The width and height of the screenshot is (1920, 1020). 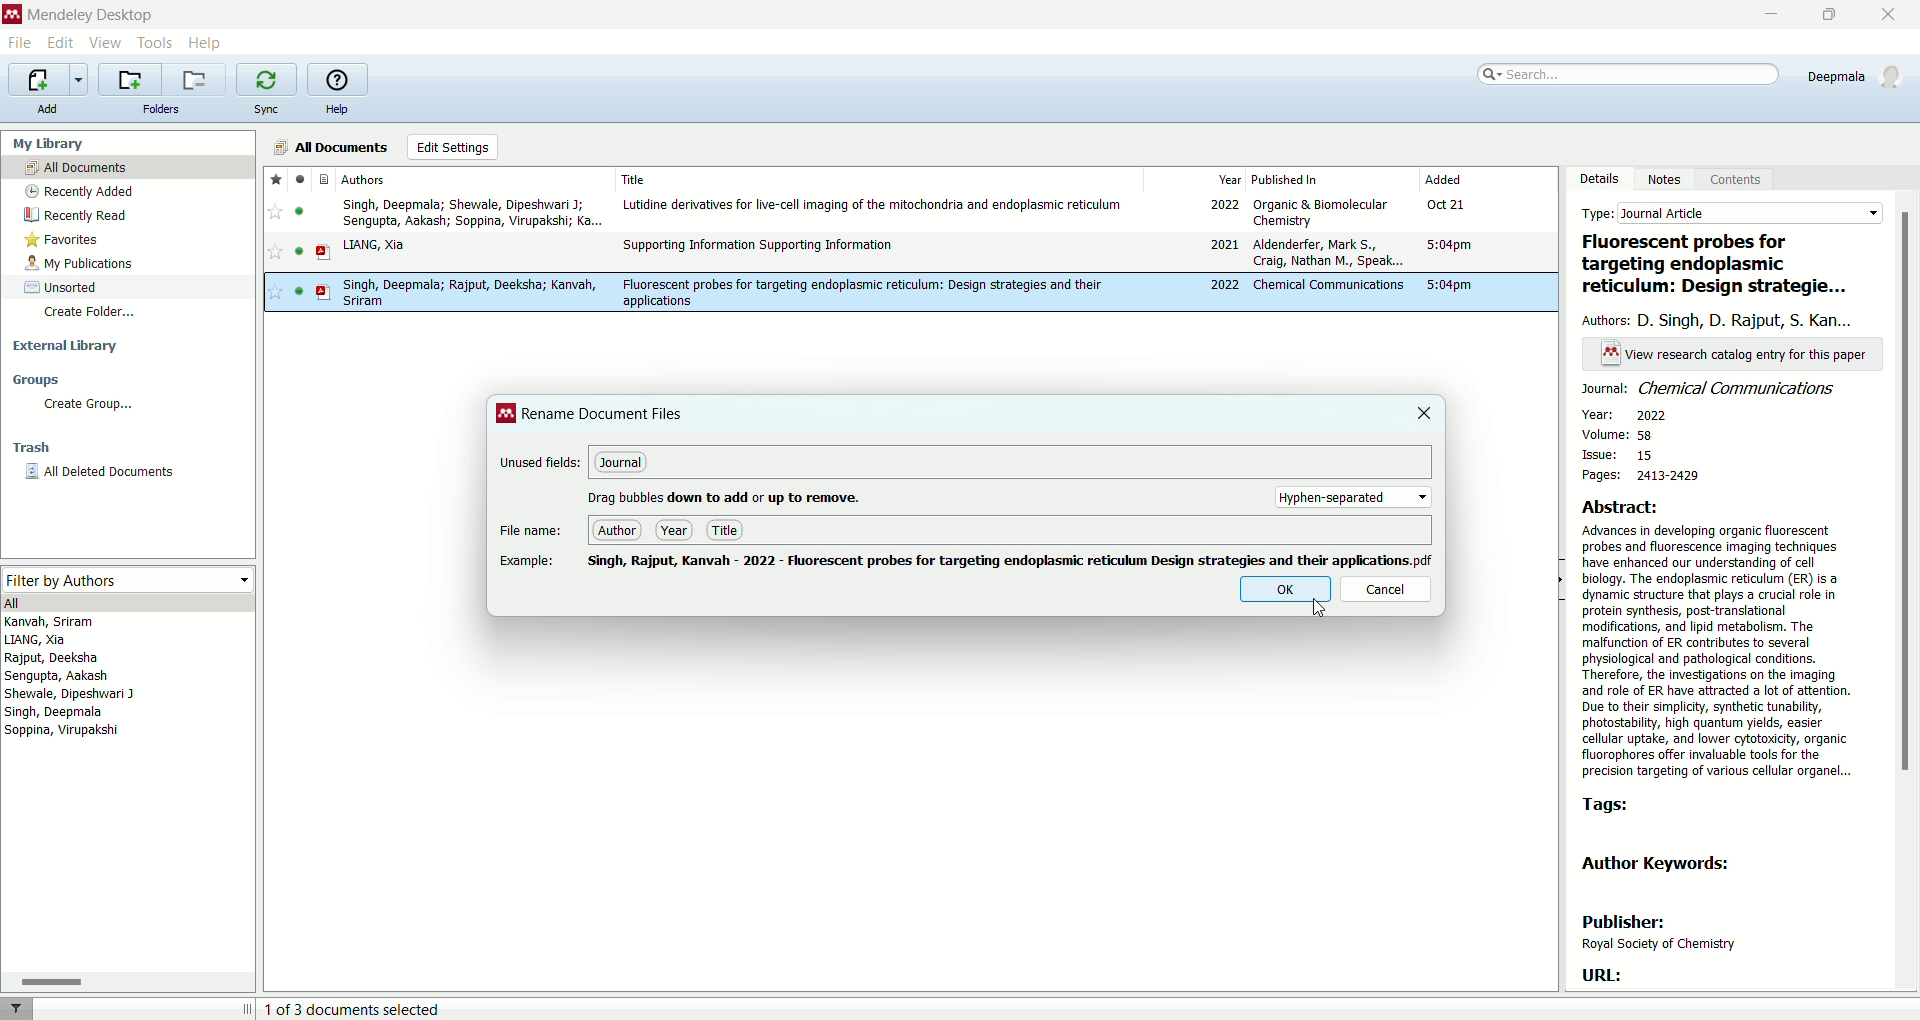 I want to click on document, so click(x=327, y=178).